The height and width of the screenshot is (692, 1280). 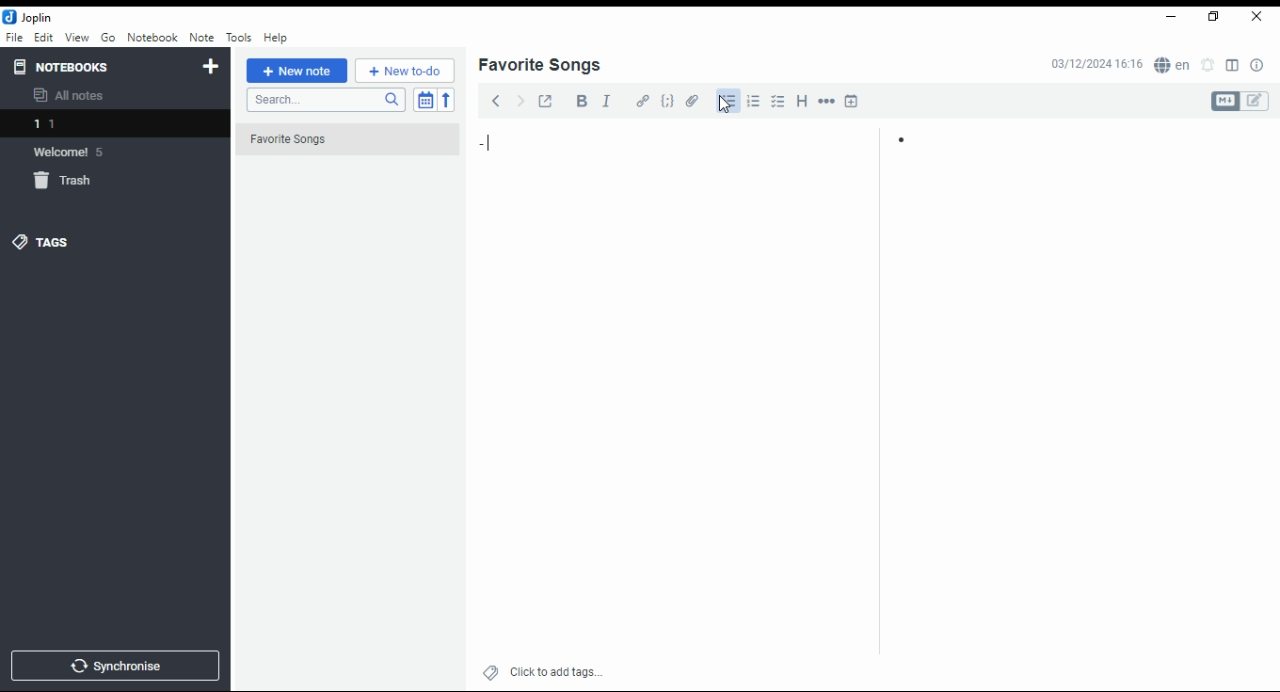 I want to click on italics, so click(x=606, y=100).